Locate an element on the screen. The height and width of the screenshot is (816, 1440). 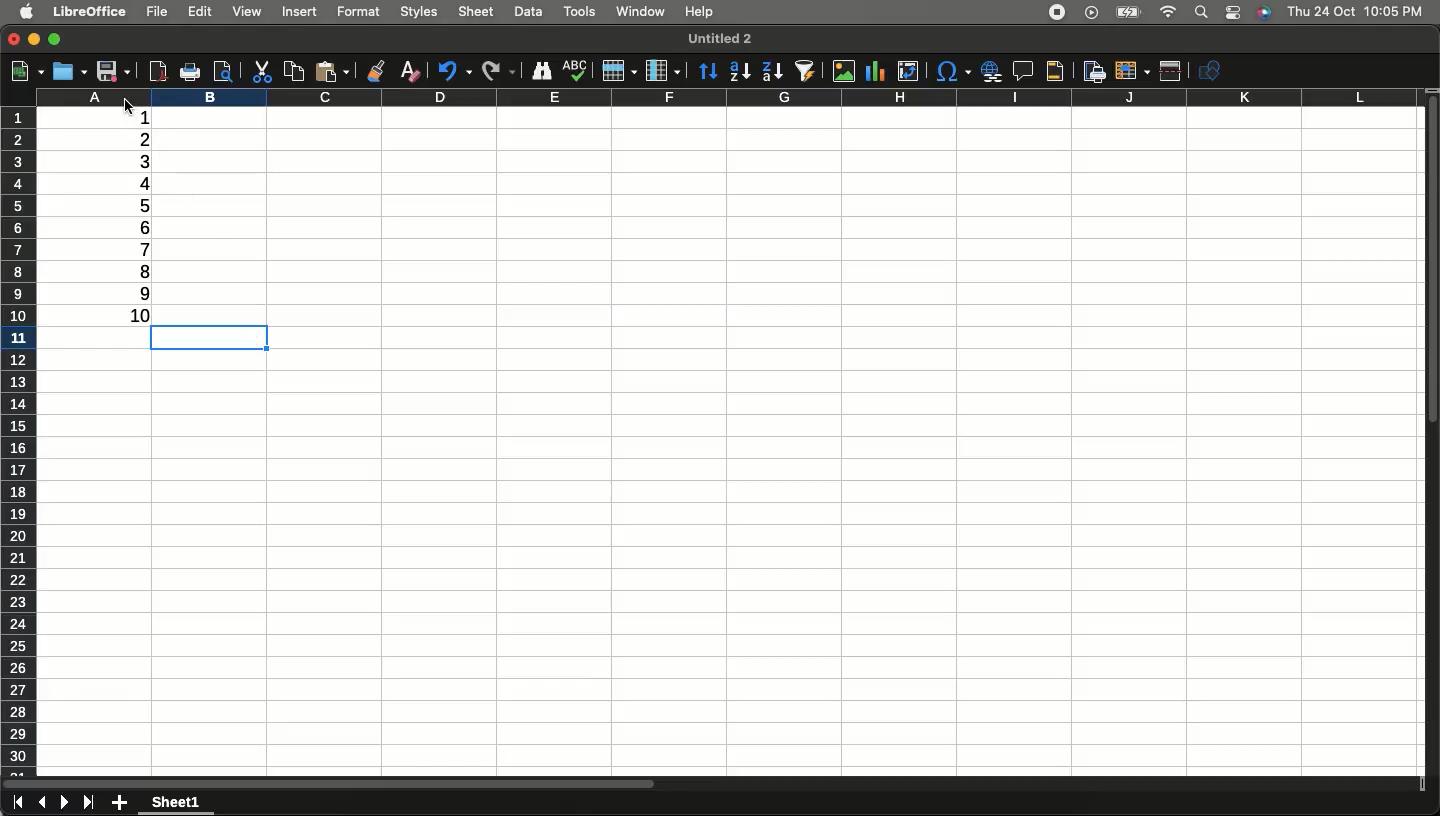
Format is located at coordinates (359, 10).